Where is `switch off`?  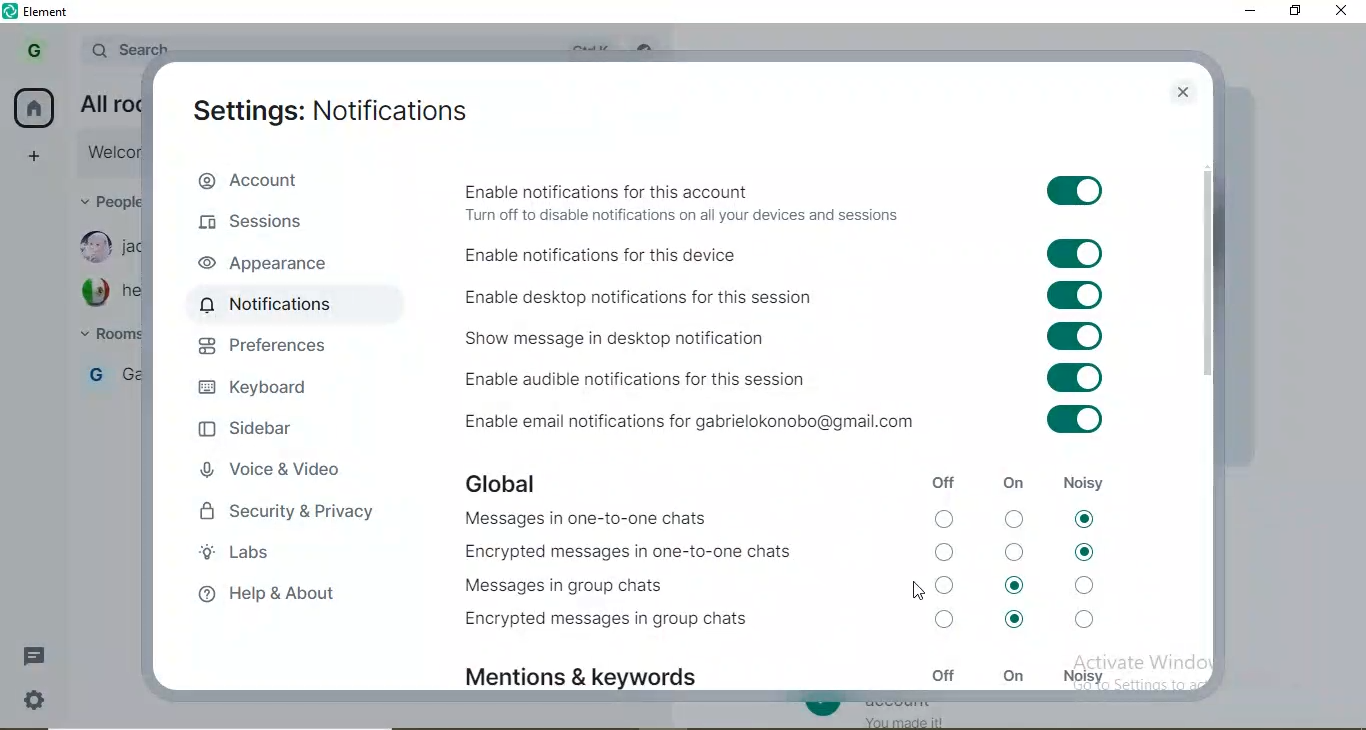
switch off is located at coordinates (948, 519).